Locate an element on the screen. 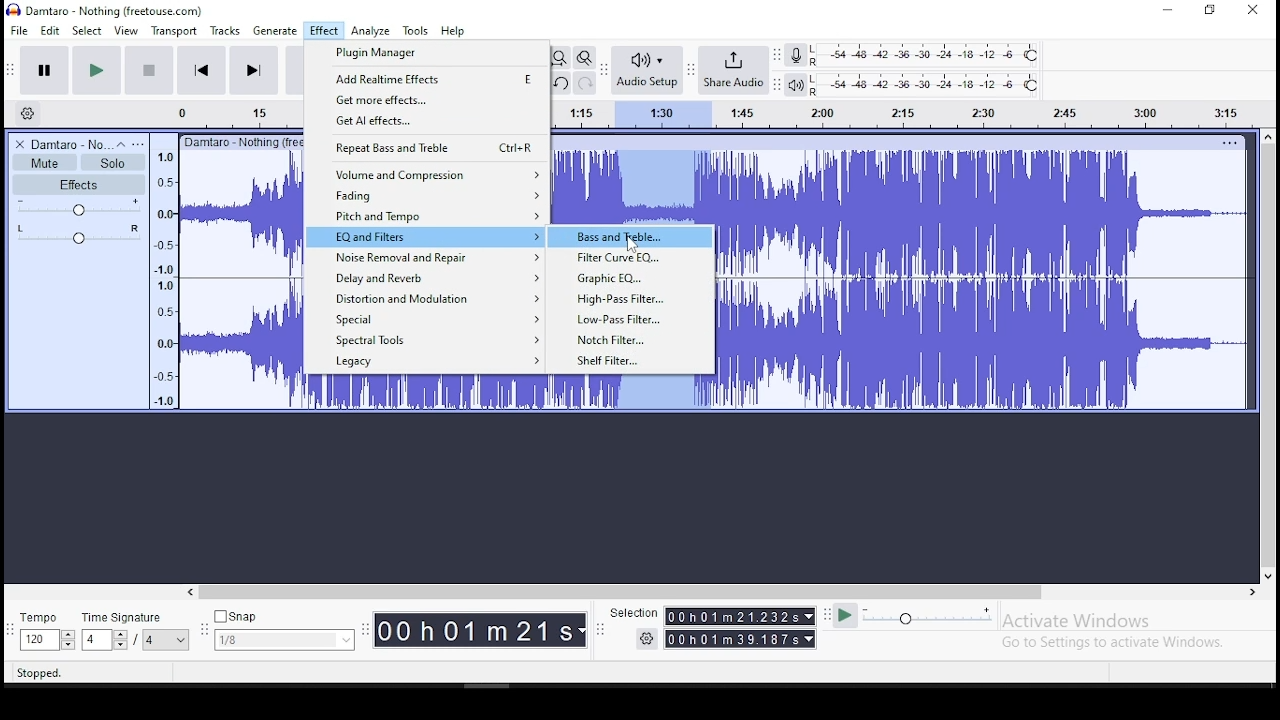 This screenshot has width=1280, height=720. Damtaro No is located at coordinates (70, 144).